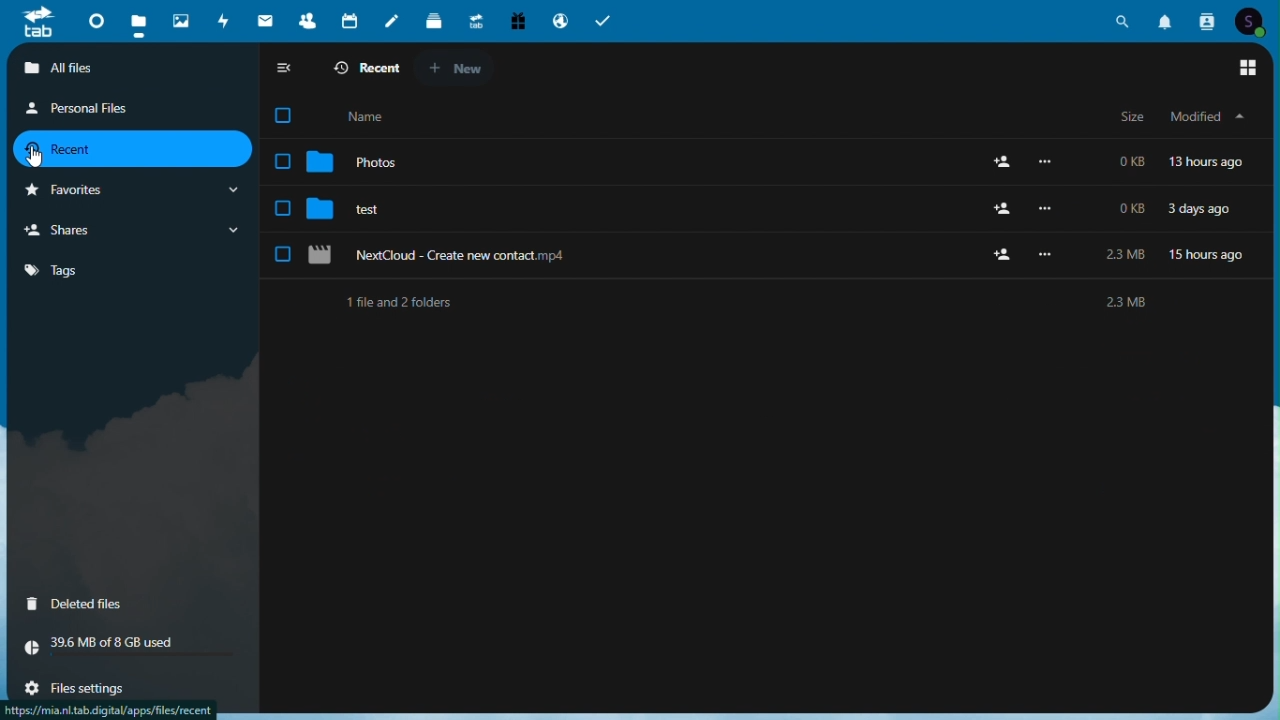 The image size is (1280, 720). Describe the element at coordinates (751, 302) in the screenshot. I see `text` at that location.